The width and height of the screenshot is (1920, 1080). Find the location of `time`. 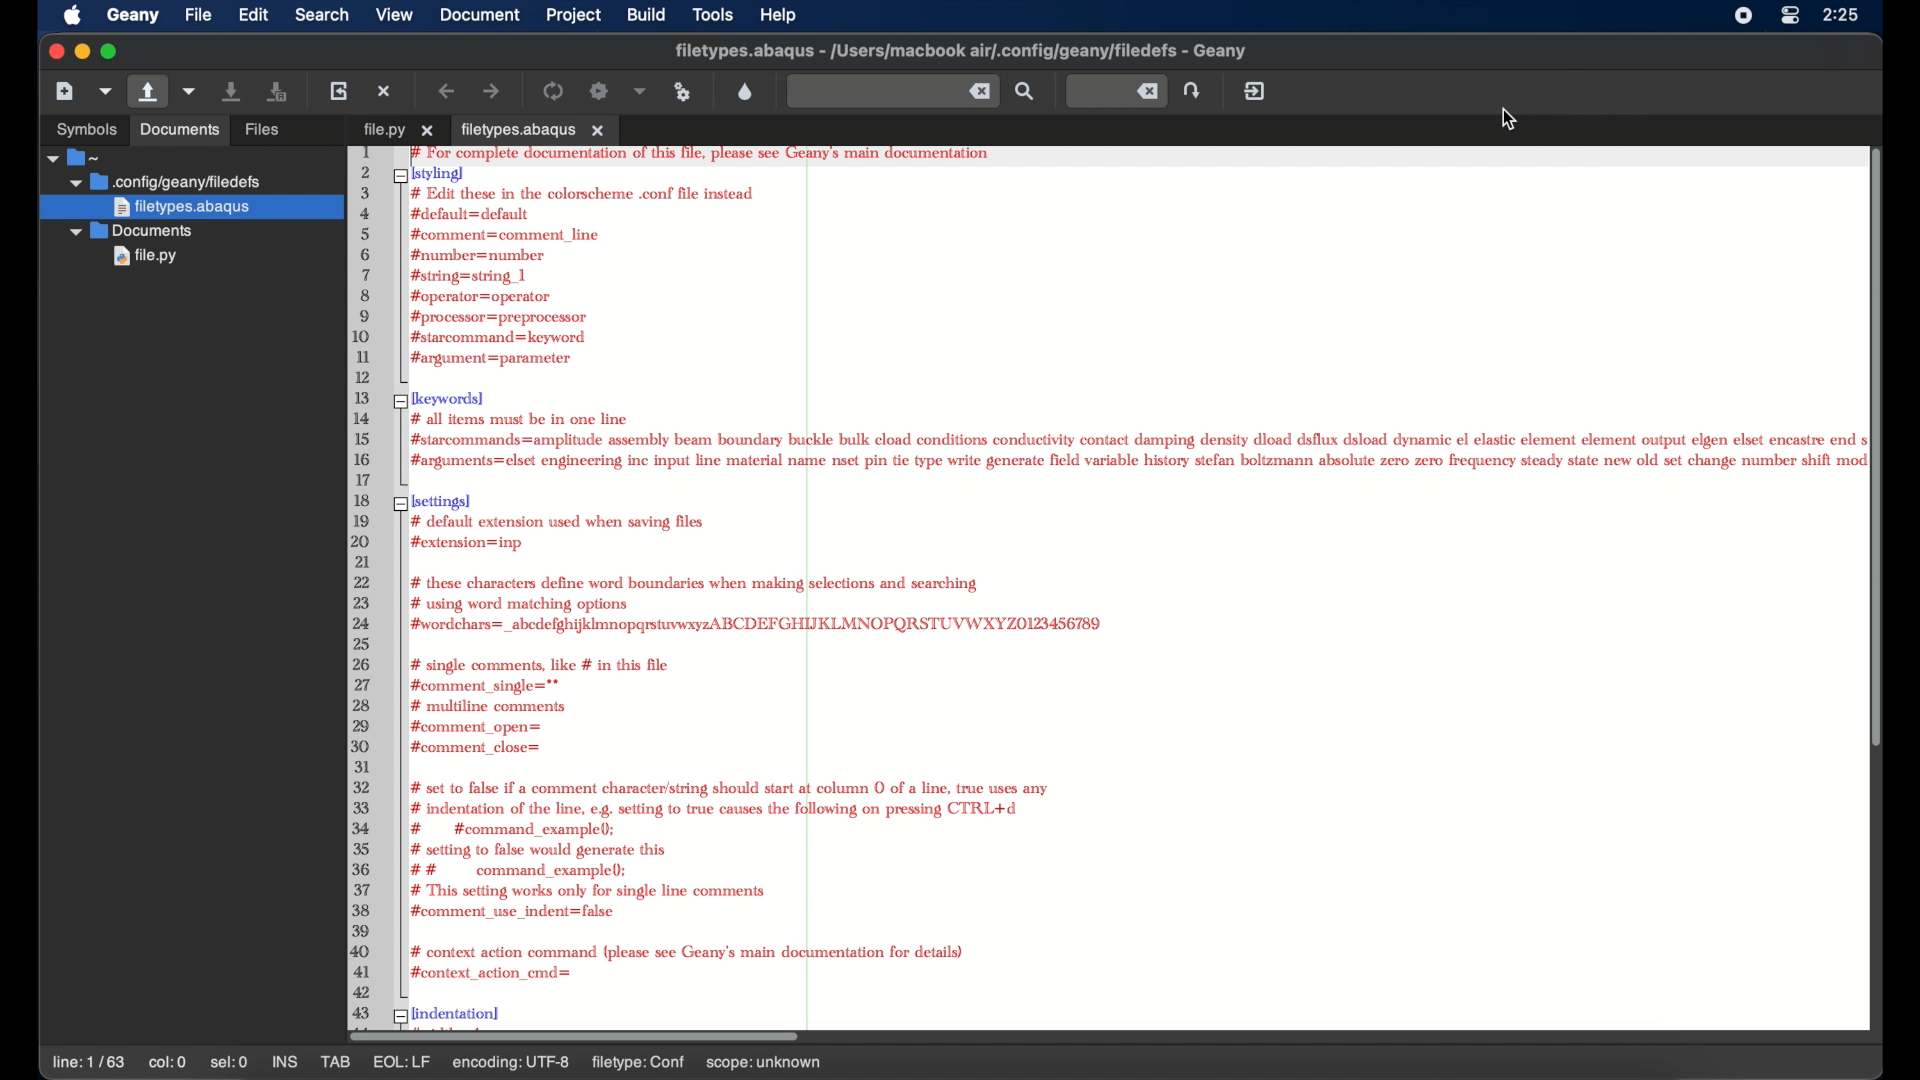

time is located at coordinates (1843, 14).